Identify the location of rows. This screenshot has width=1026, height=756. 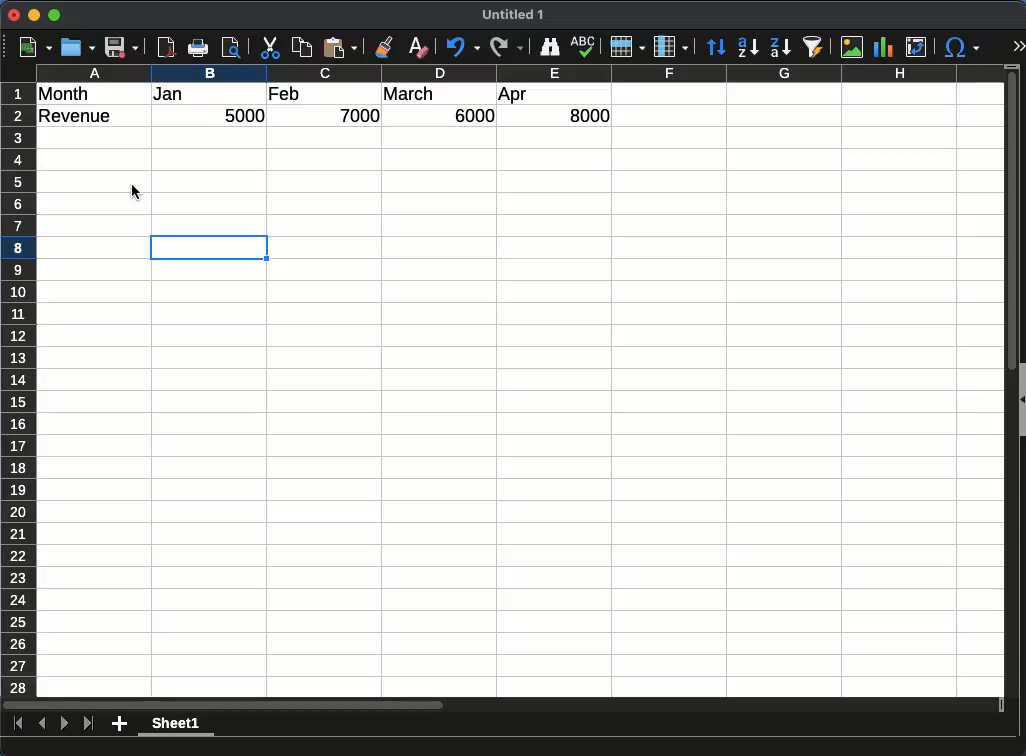
(18, 390).